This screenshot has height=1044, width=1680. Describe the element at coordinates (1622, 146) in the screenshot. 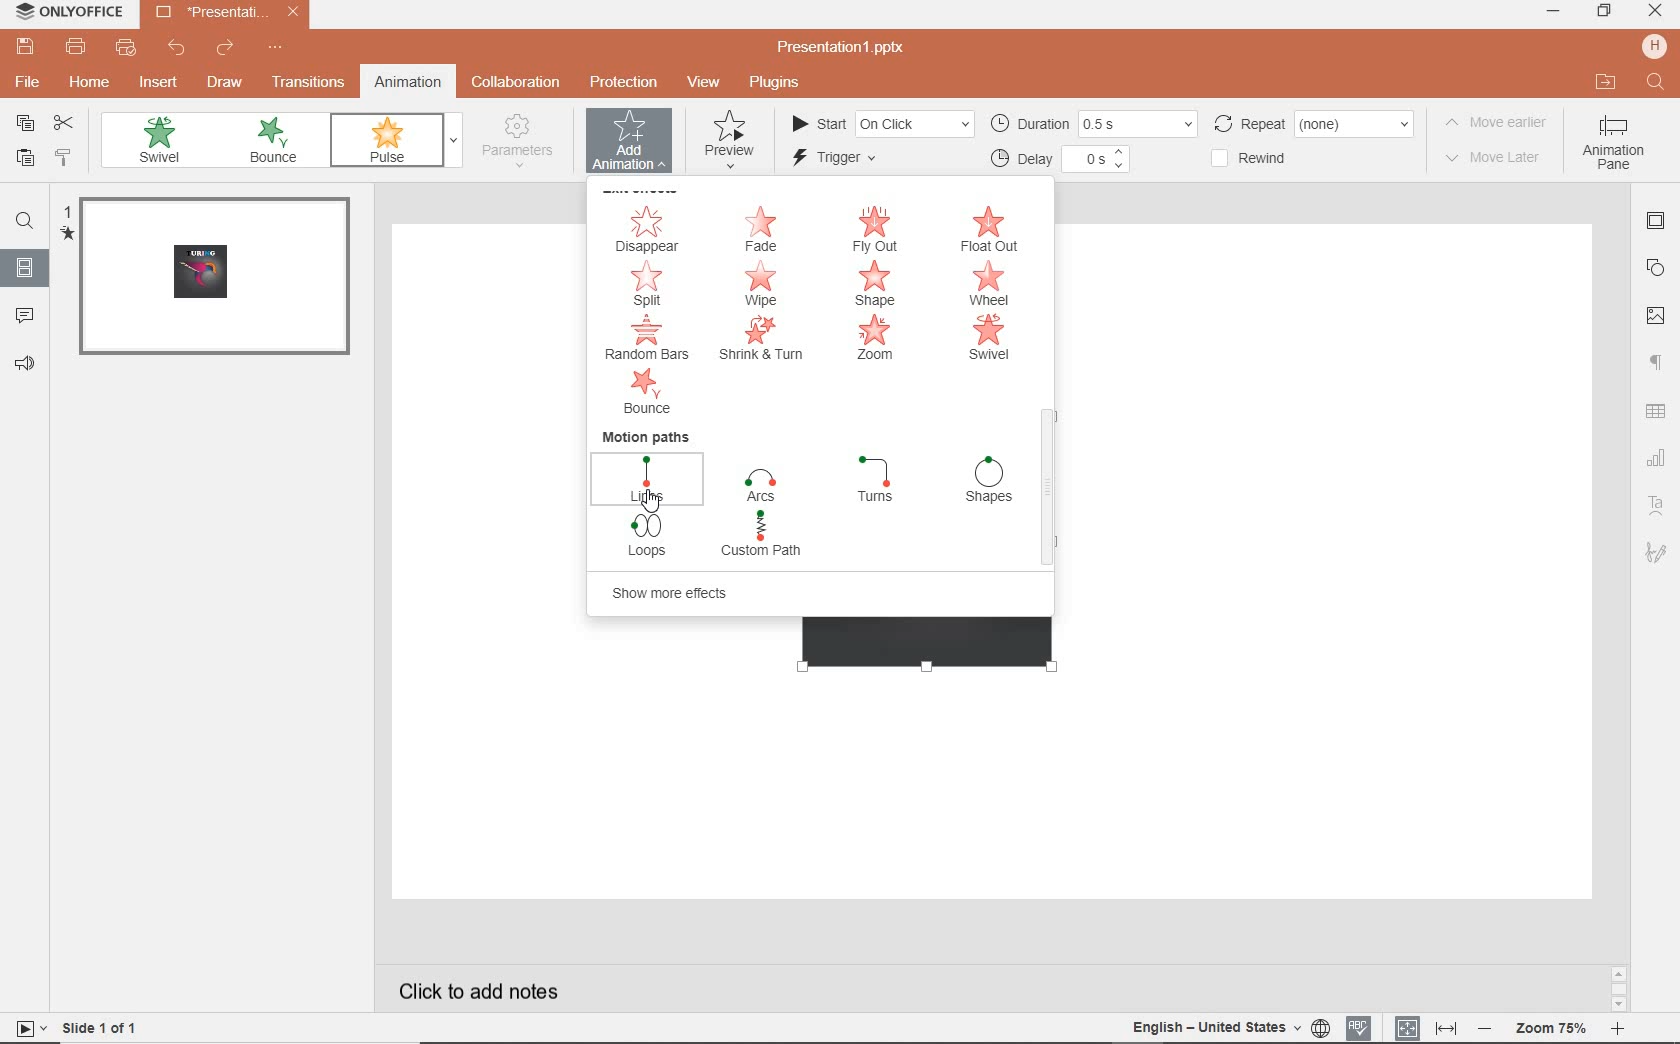

I see `animation pane` at that location.